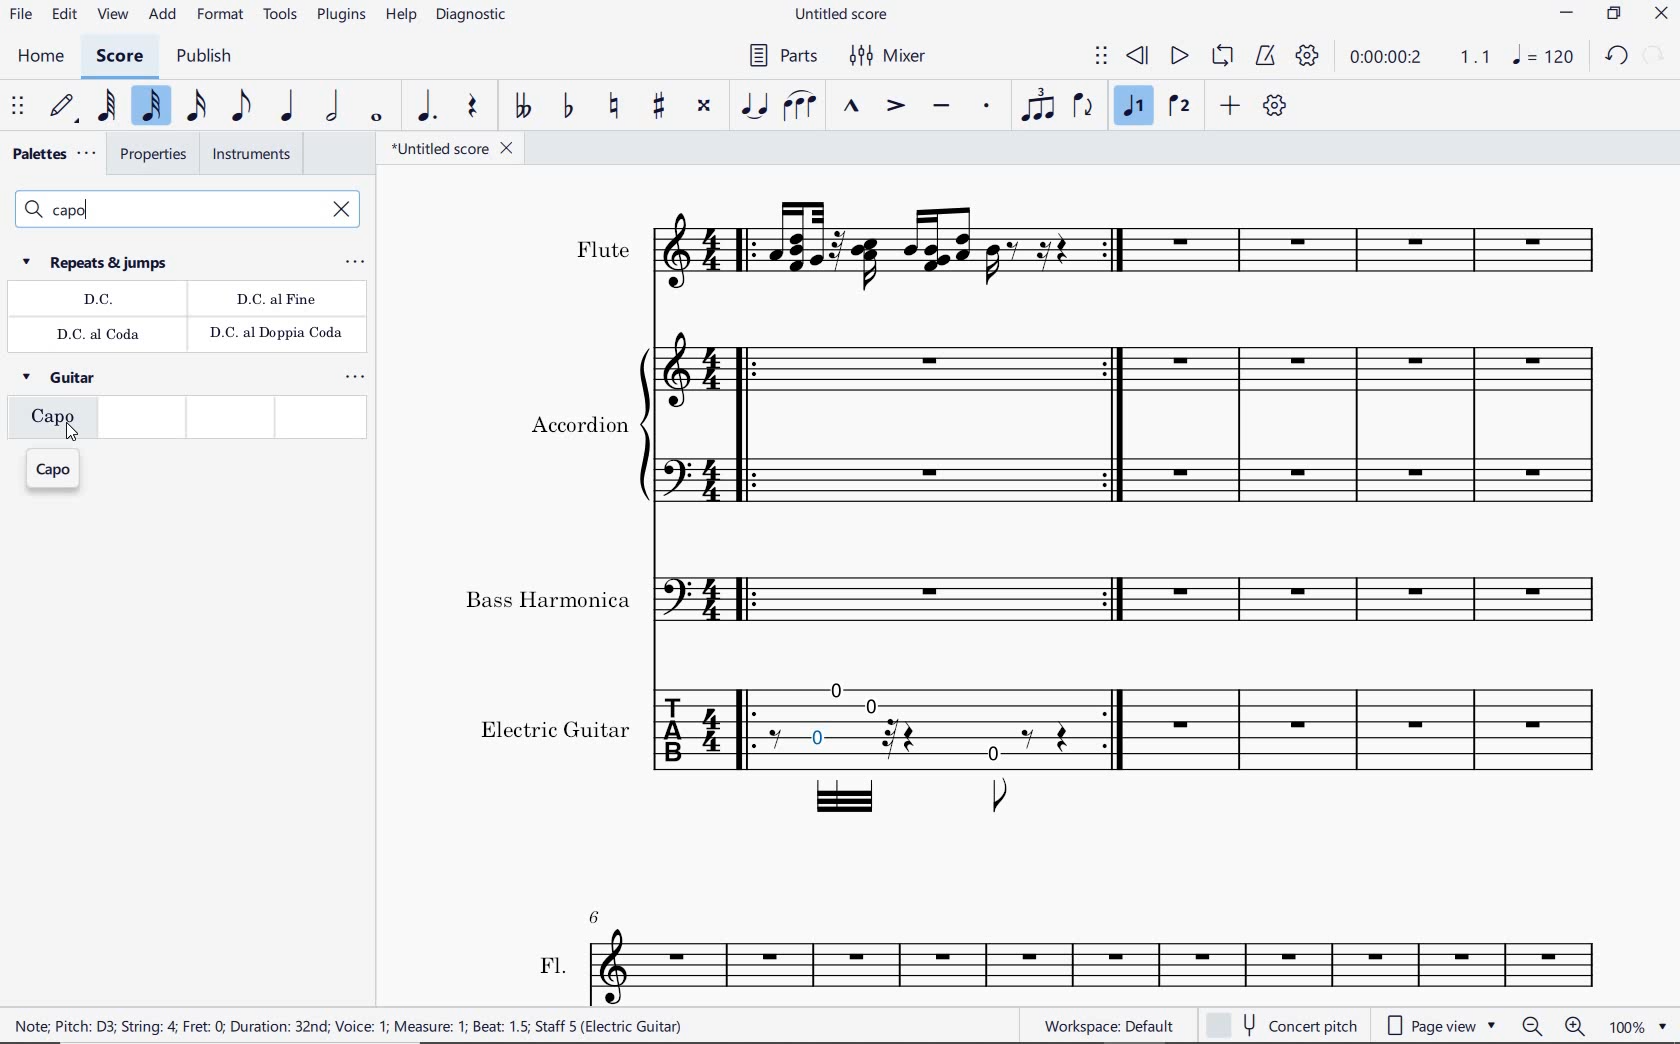 This screenshot has height=1044, width=1680. Describe the element at coordinates (1075, 957) in the screenshot. I see `FL` at that location.